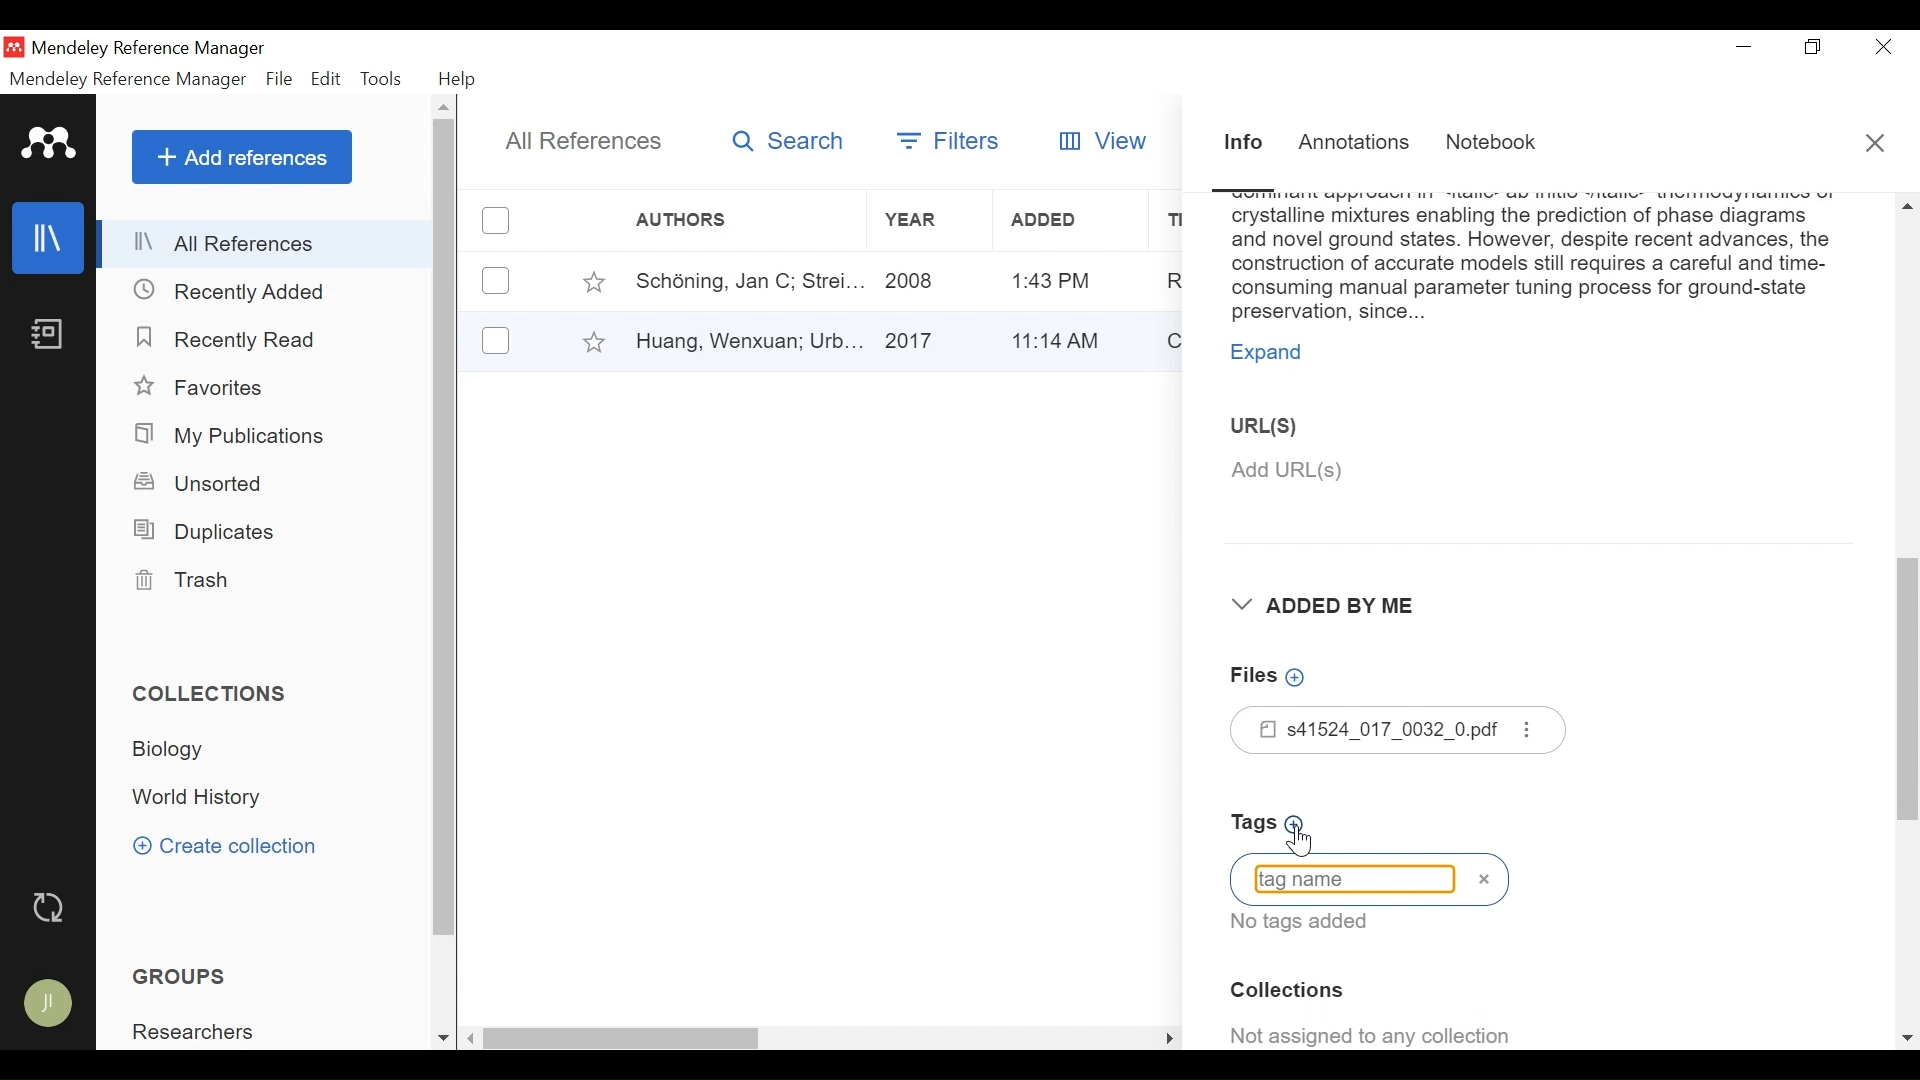  Describe the element at coordinates (1532, 260) in the screenshot. I see `Abstract` at that location.